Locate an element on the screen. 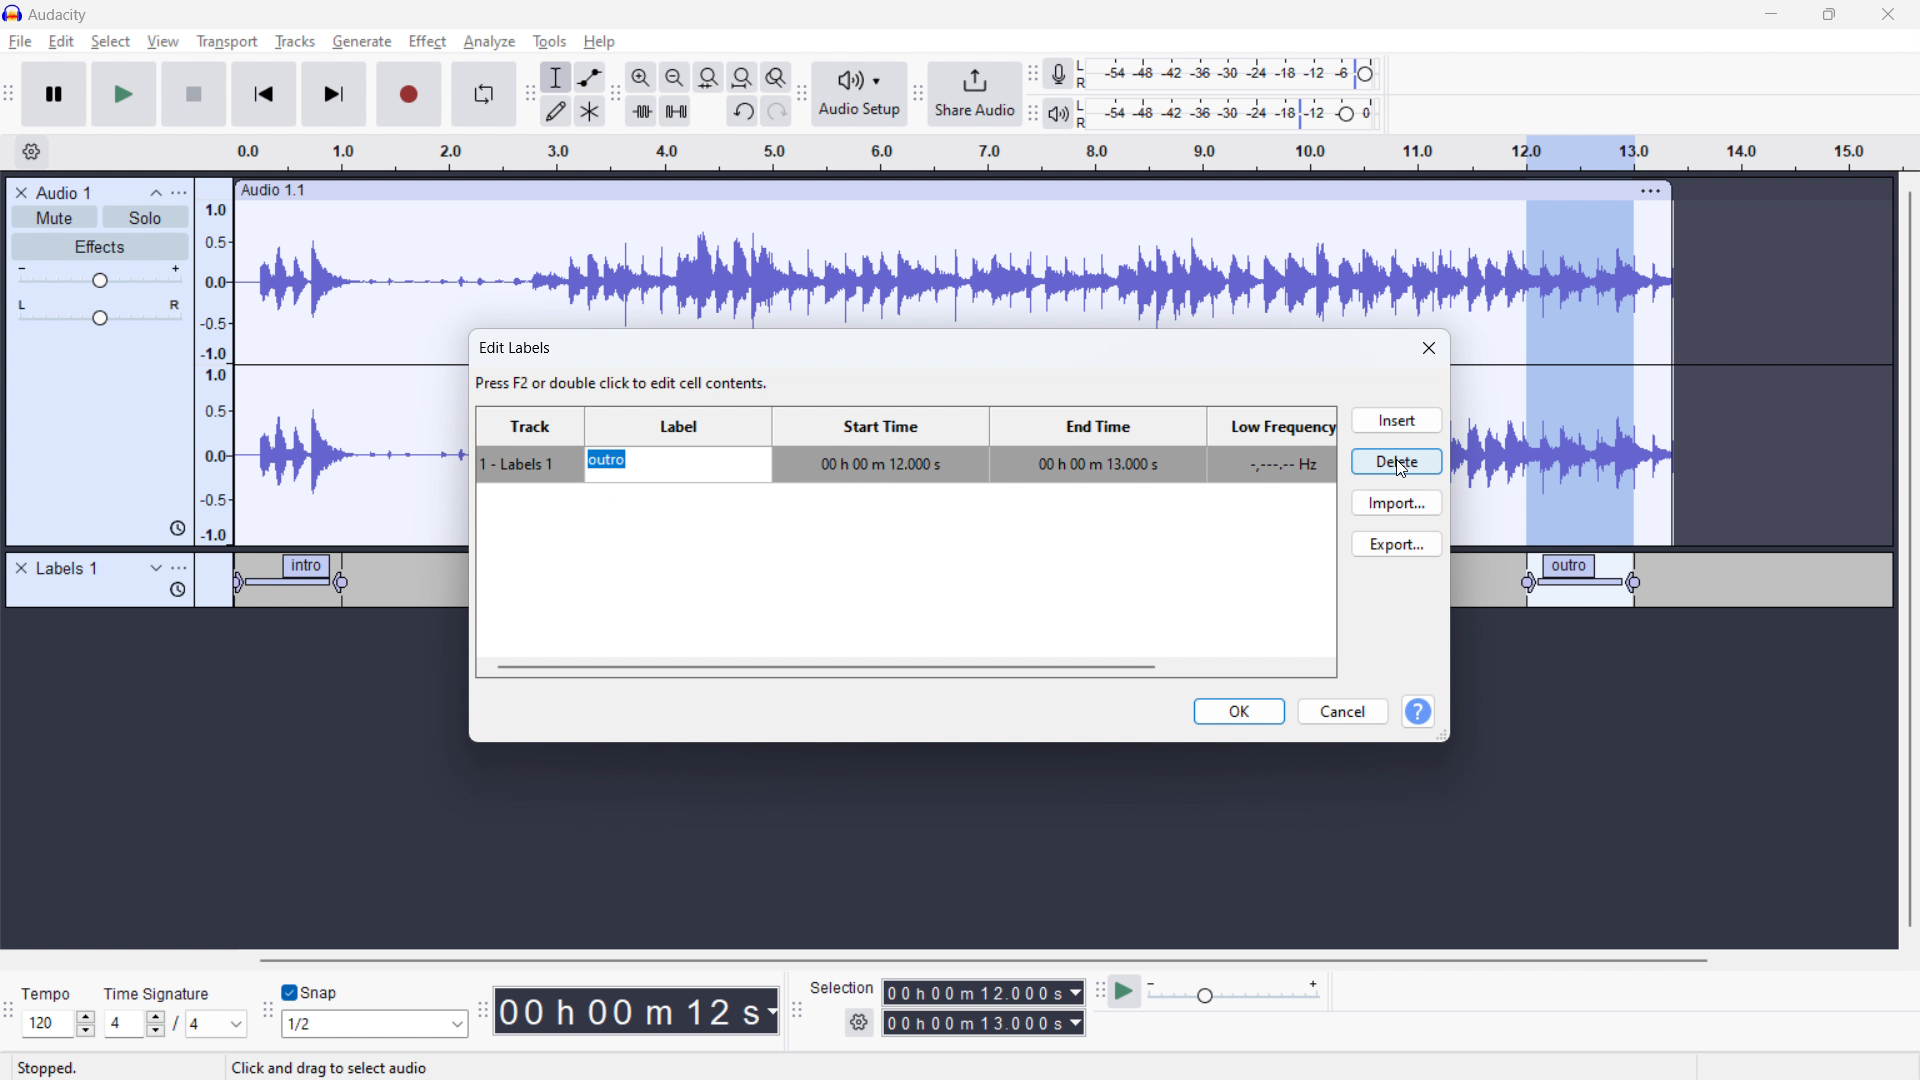 This screenshot has height=1080, width=1920. share audio is located at coordinates (973, 94).